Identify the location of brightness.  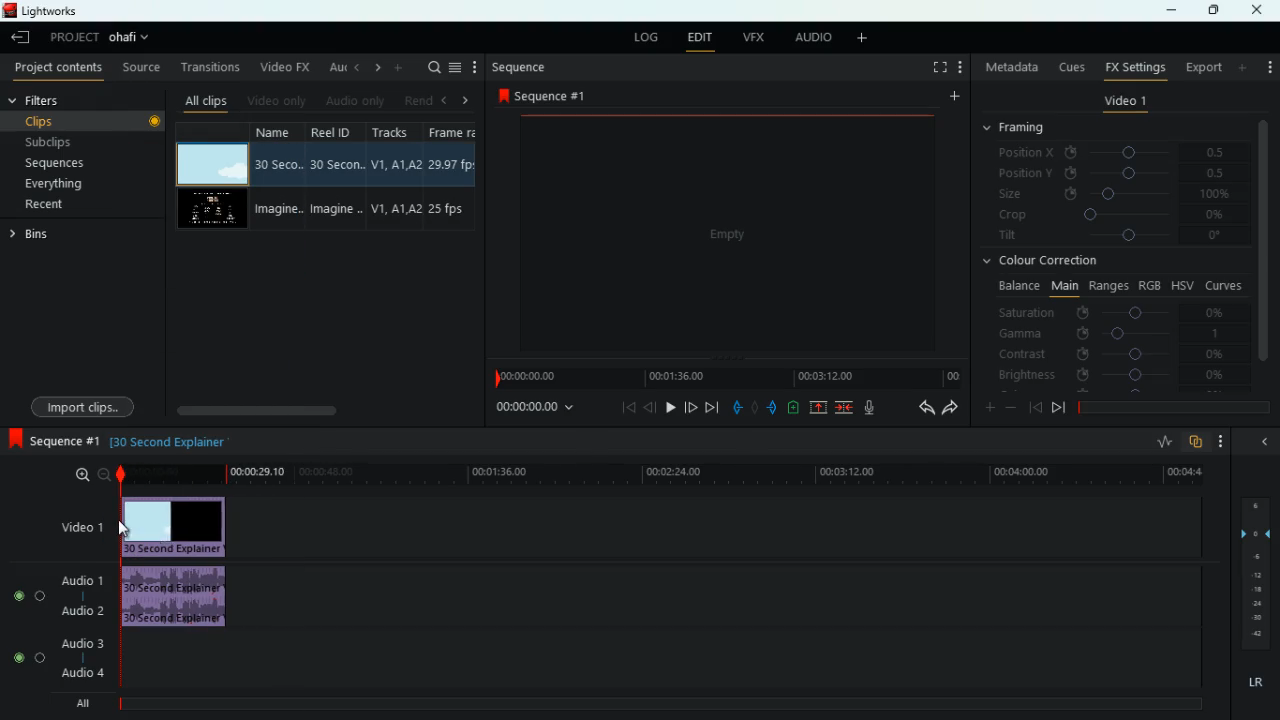
(1110, 374).